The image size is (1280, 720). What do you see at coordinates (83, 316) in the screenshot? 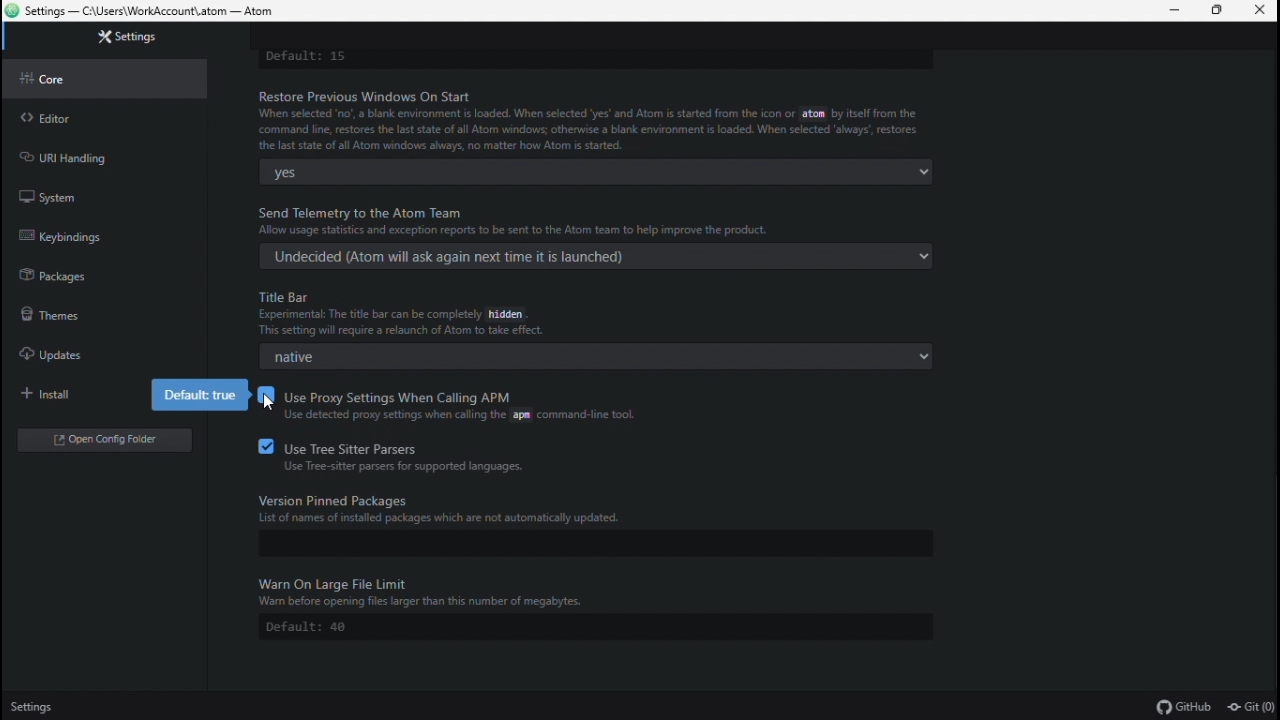
I see `themes` at bounding box center [83, 316].